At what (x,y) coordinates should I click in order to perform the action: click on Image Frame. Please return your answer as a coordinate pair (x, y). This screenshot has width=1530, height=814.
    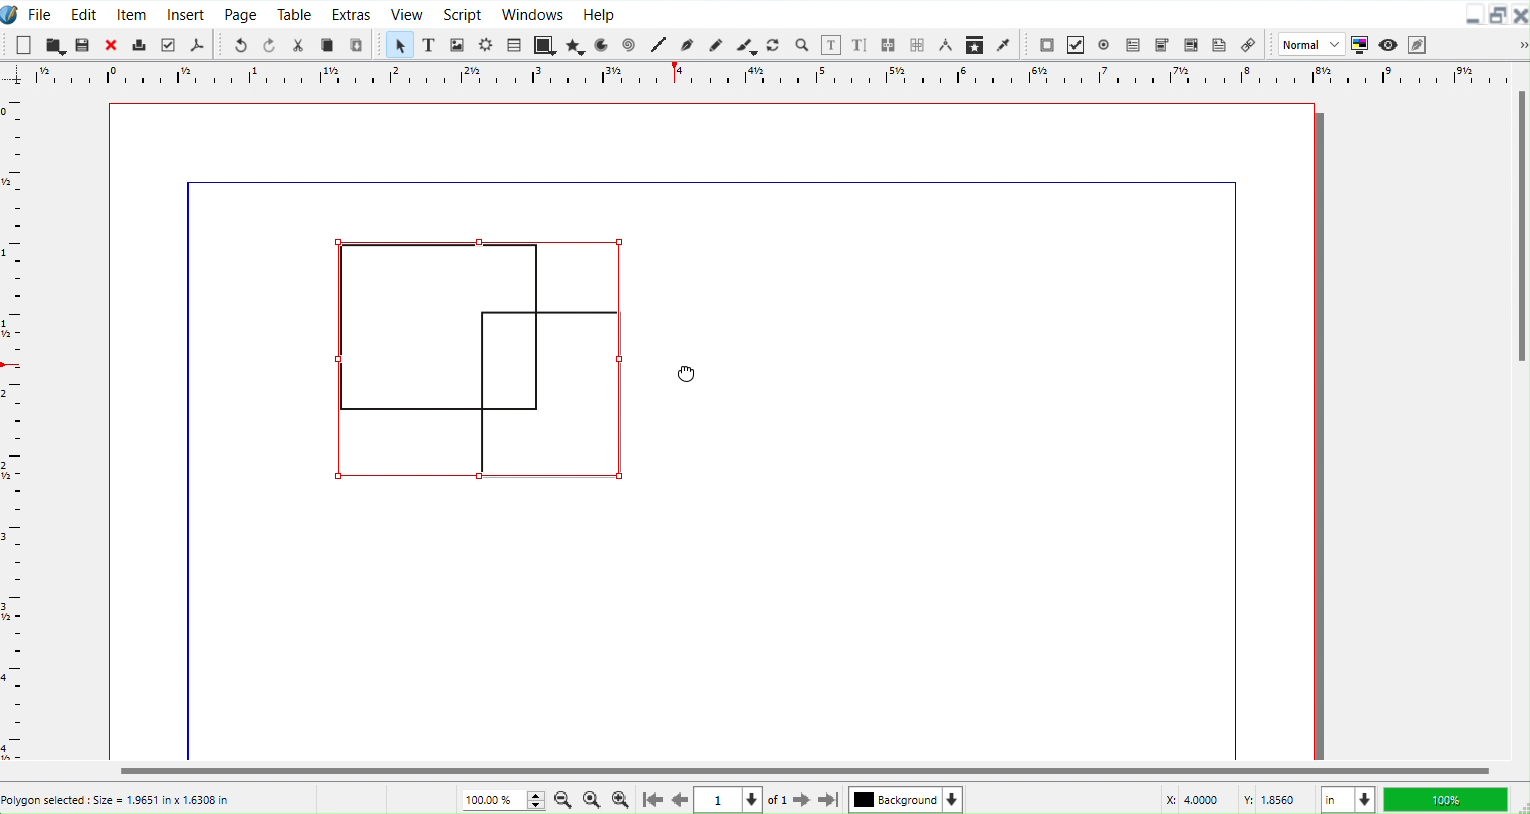
    Looking at the image, I should click on (458, 44).